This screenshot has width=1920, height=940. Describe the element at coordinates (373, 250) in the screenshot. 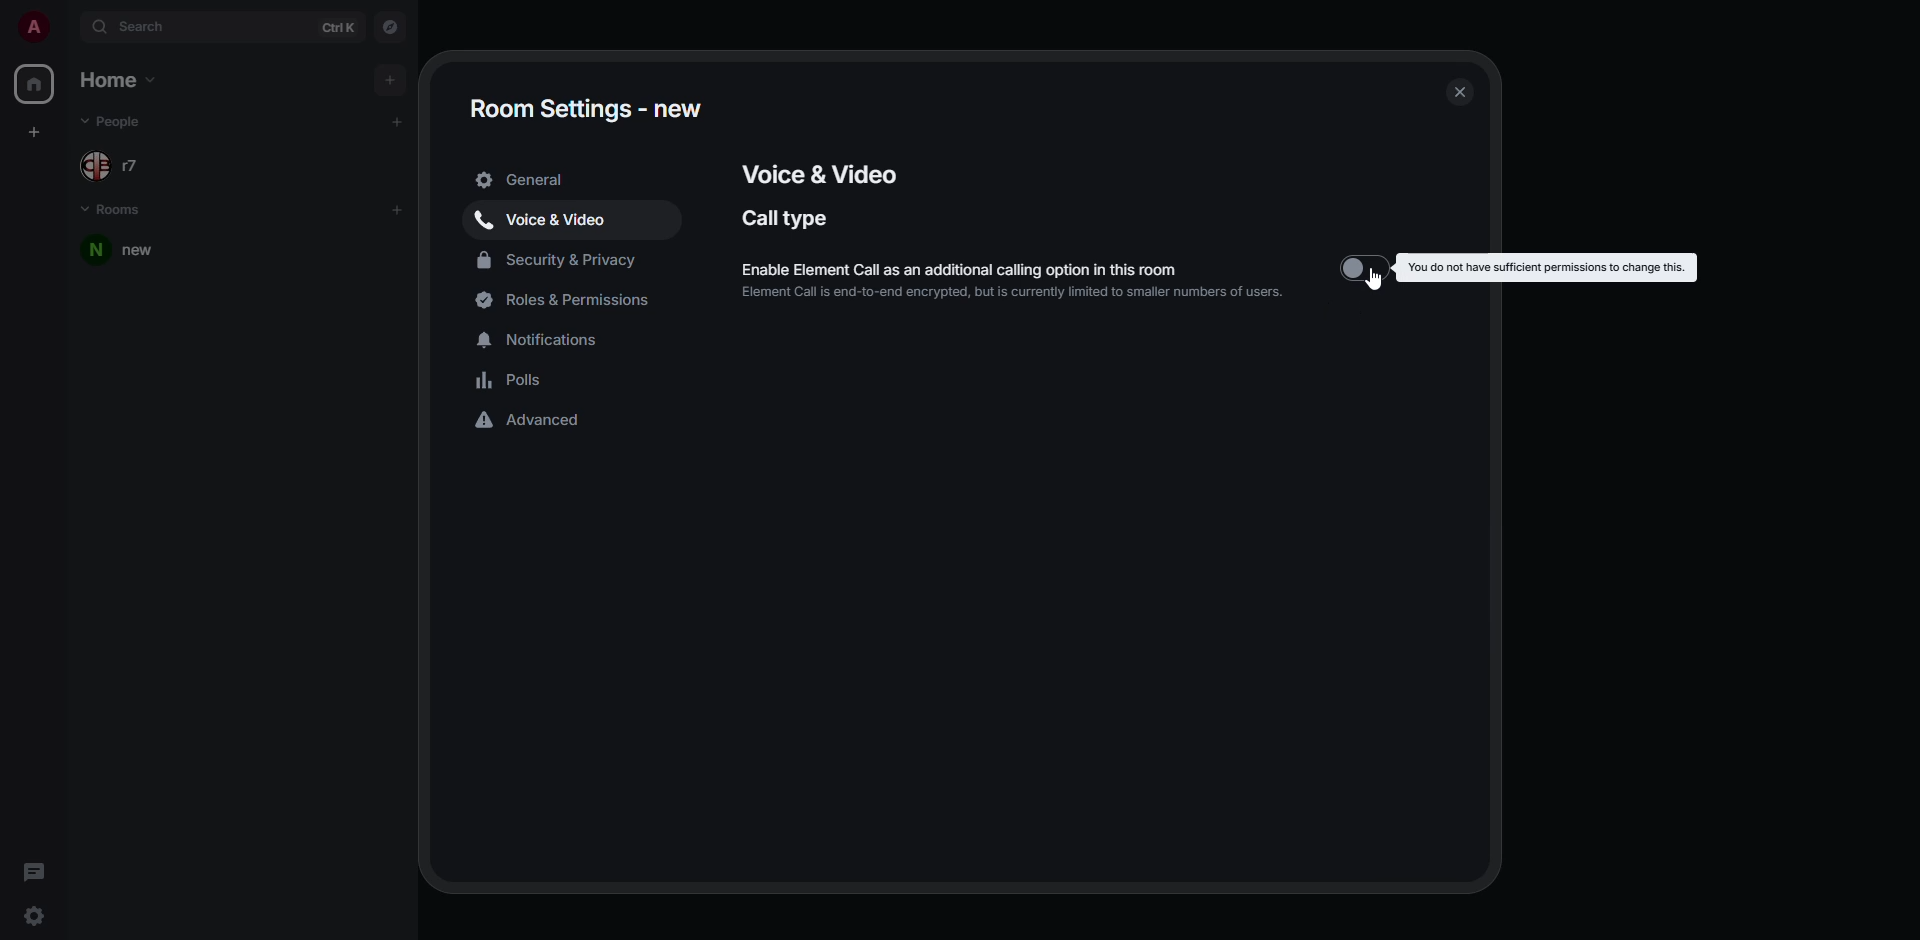

I see `room options` at that location.